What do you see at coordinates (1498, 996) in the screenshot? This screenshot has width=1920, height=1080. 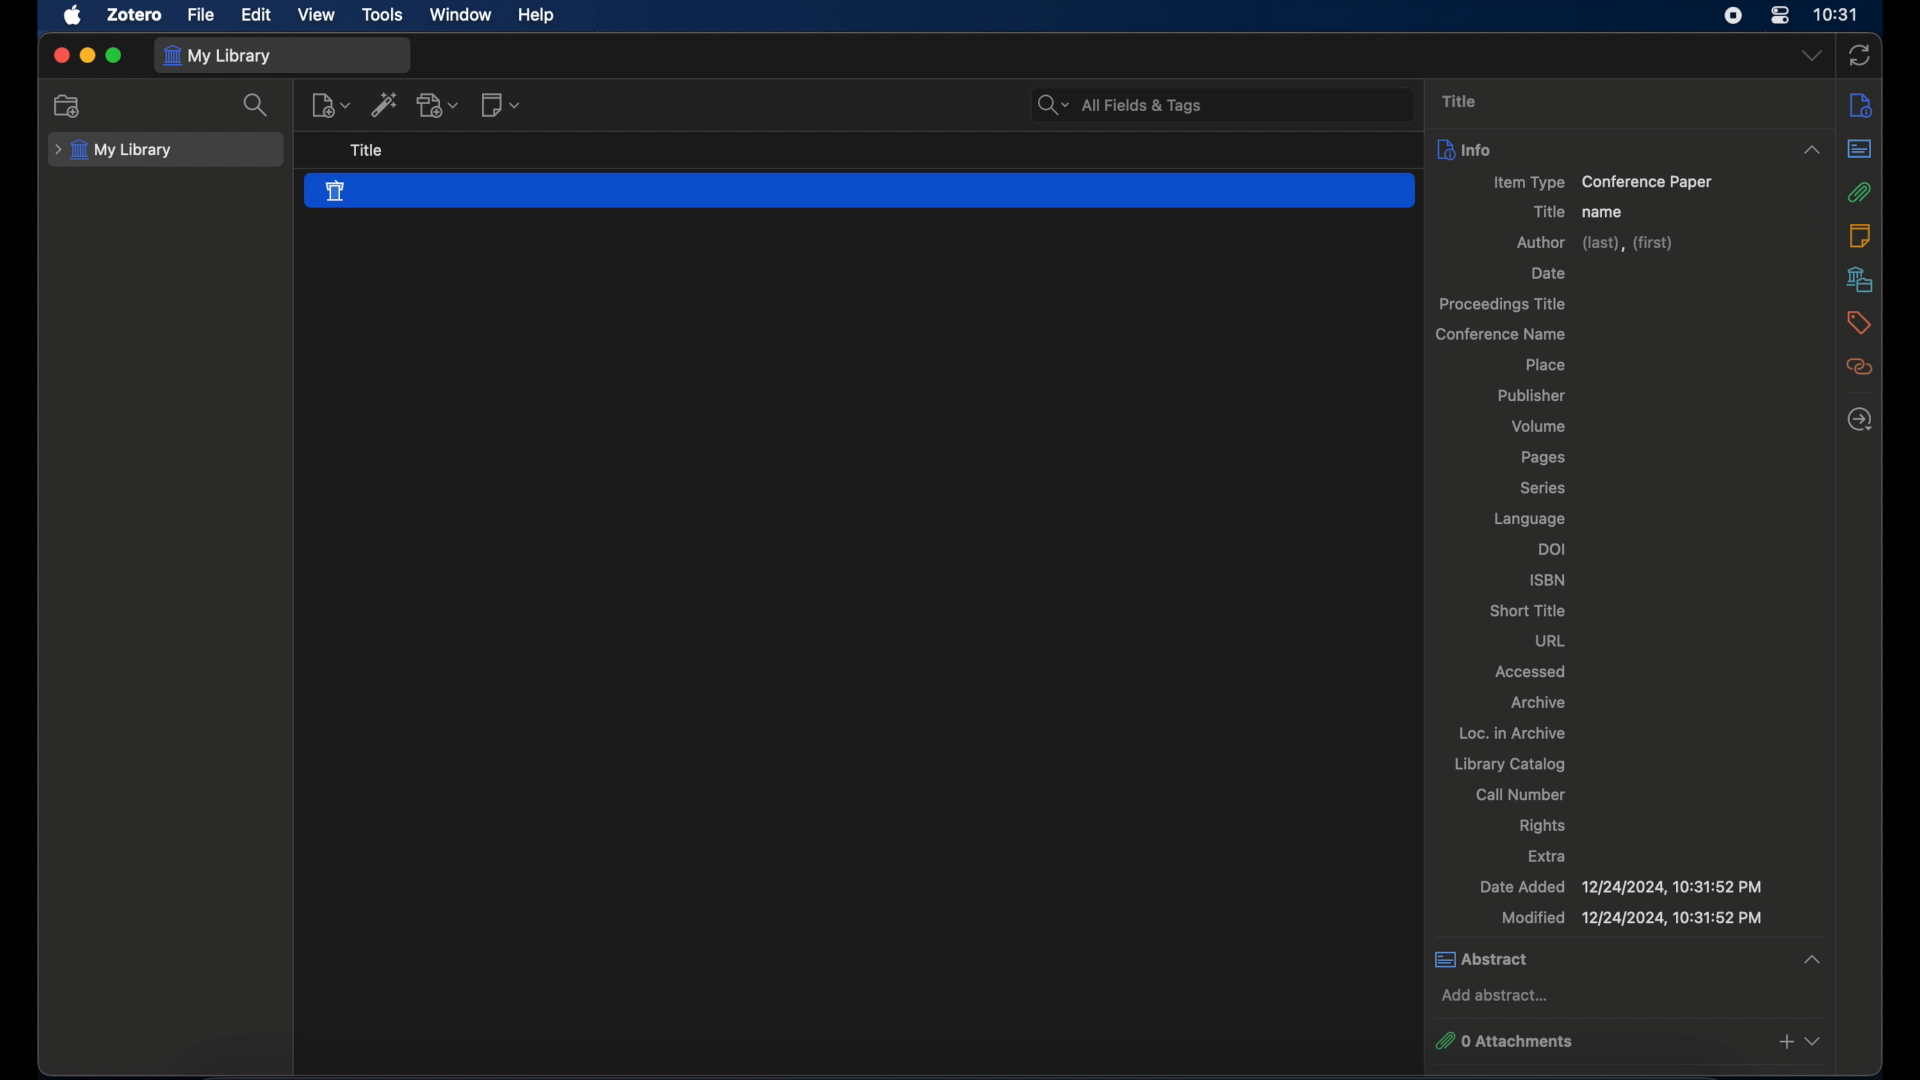 I see `add abstract` at bounding box center [1498, 996].